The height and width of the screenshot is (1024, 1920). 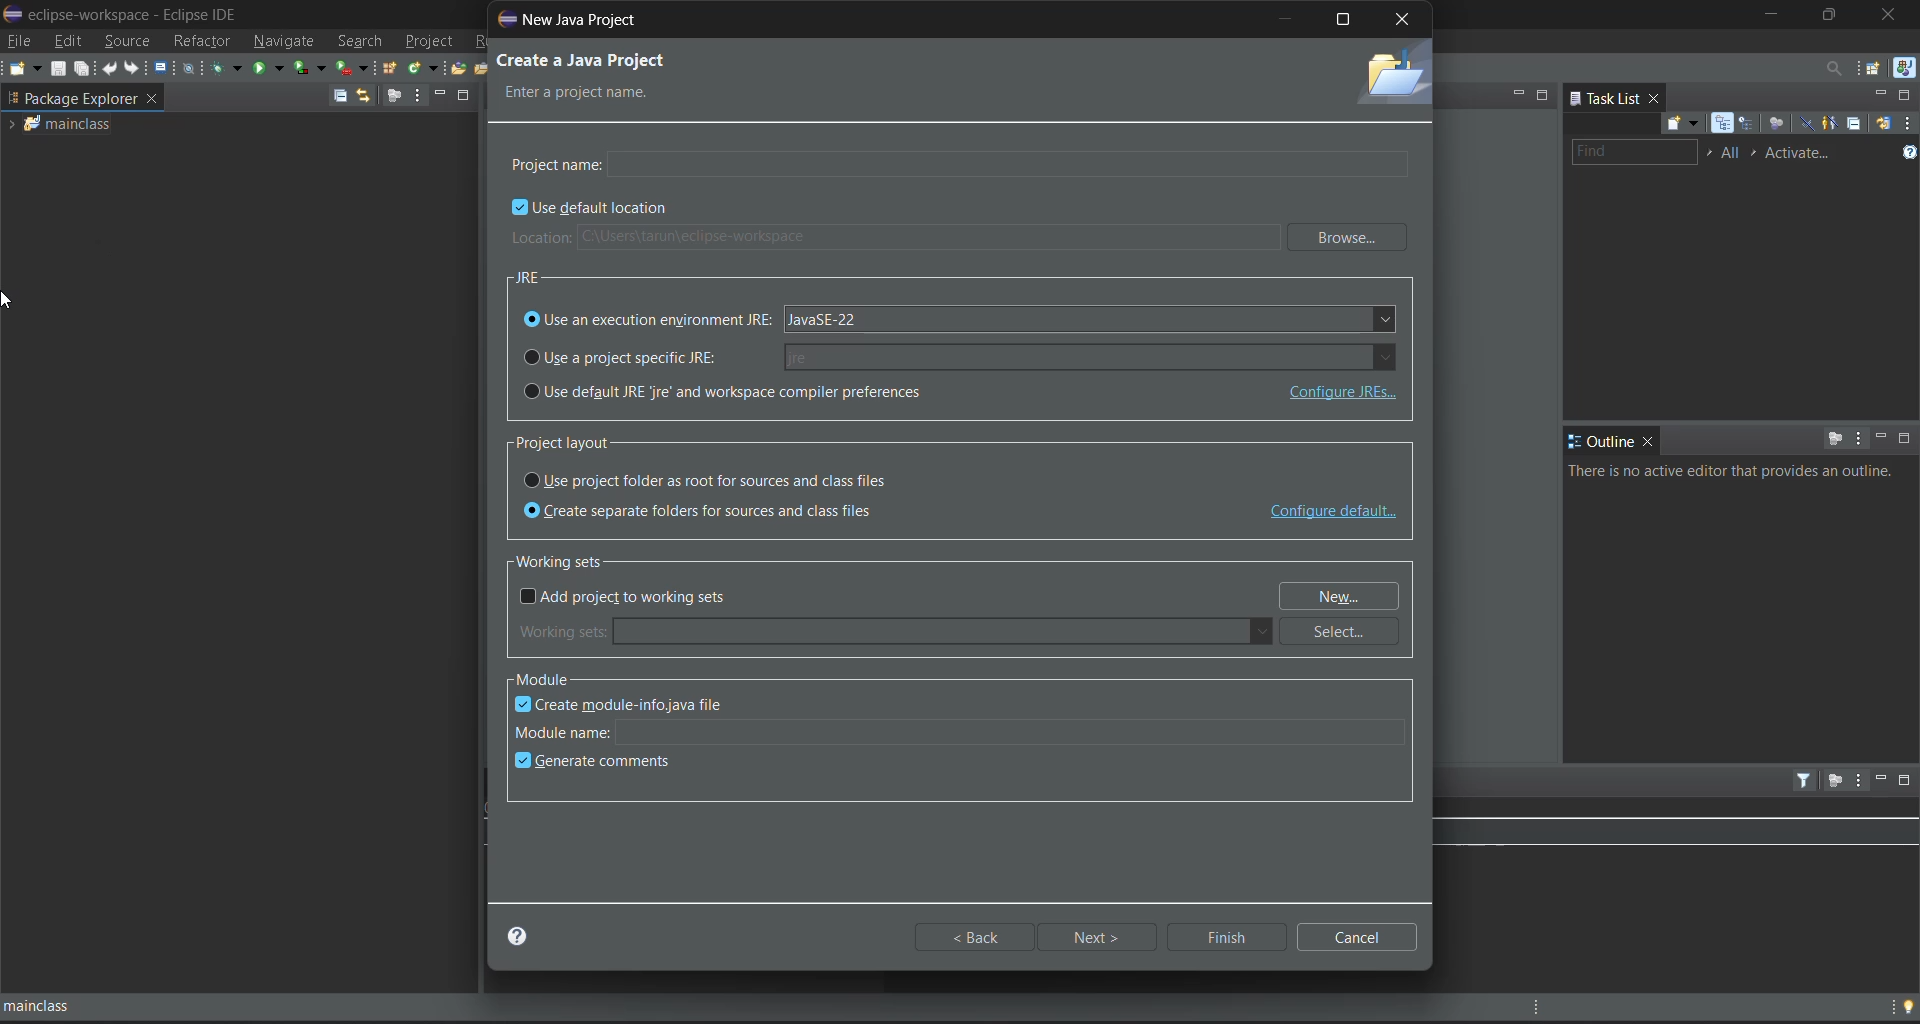 I want to click on working sets, so click(x=895, y=632).